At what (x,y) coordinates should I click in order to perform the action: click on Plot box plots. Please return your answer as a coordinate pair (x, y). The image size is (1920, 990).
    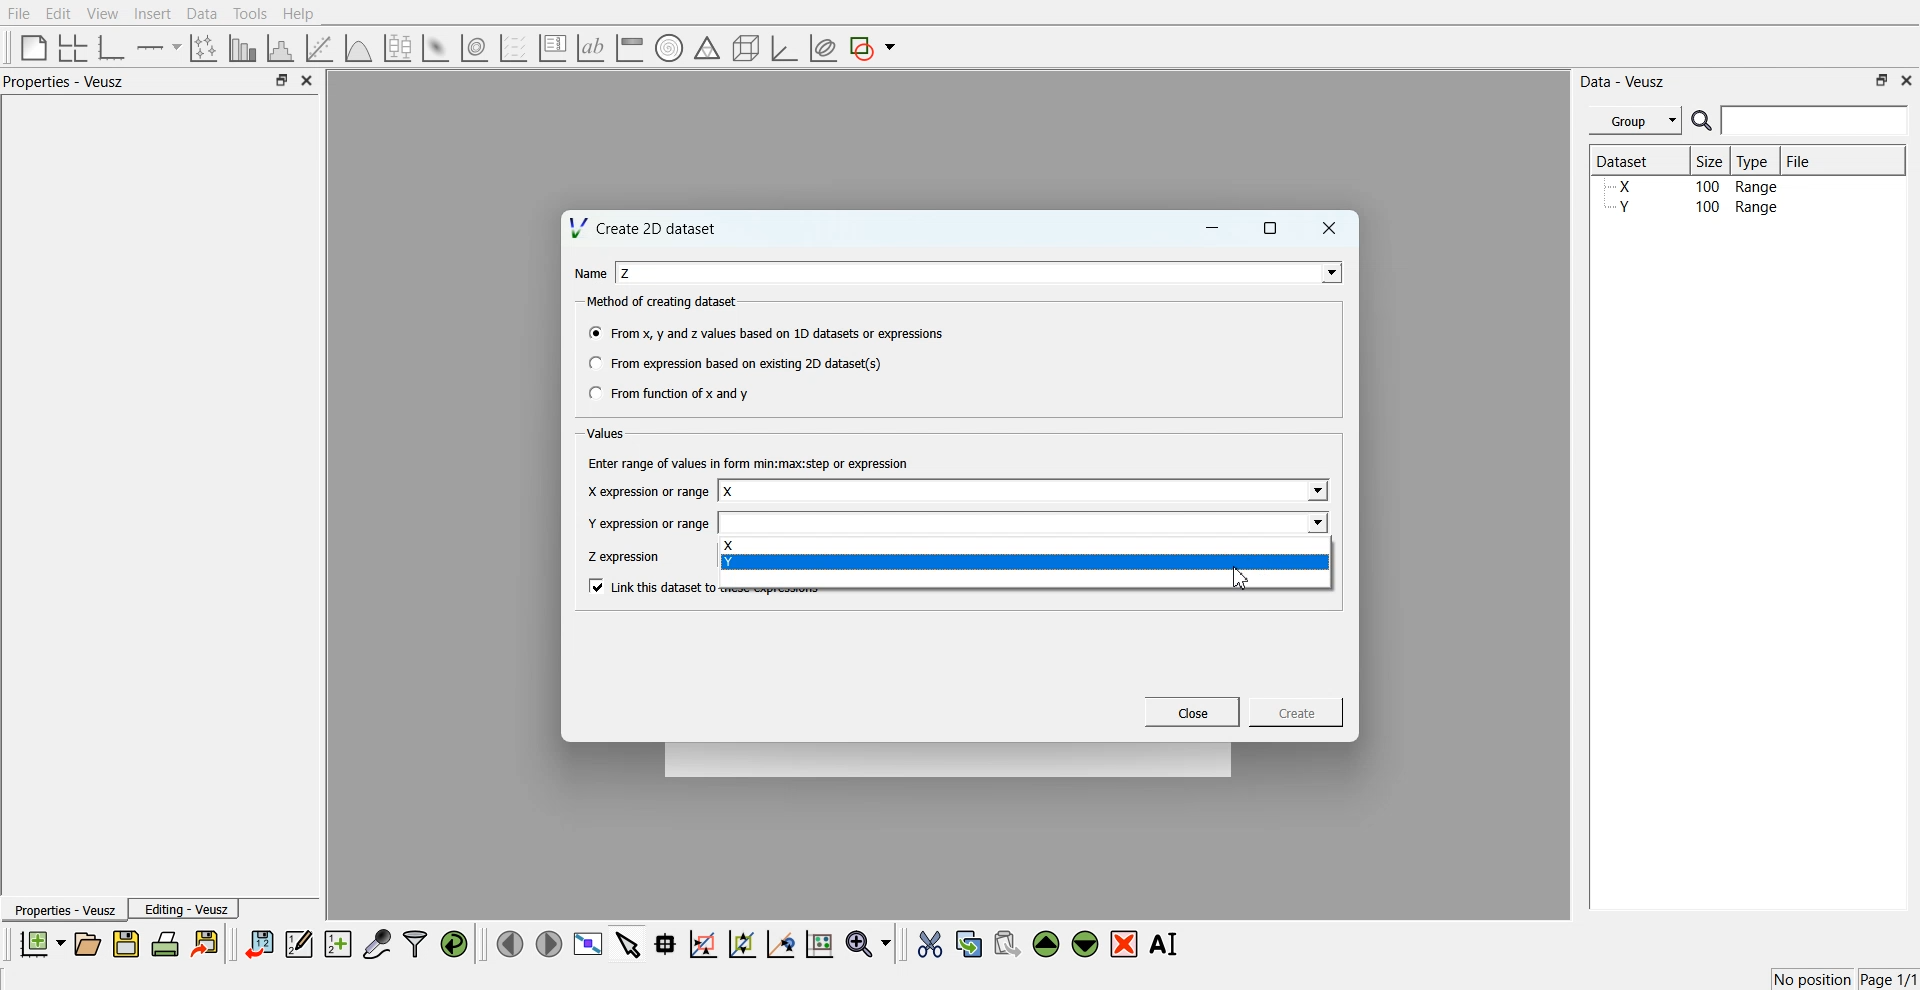
    Looking at the image, I should click on (398, 48).